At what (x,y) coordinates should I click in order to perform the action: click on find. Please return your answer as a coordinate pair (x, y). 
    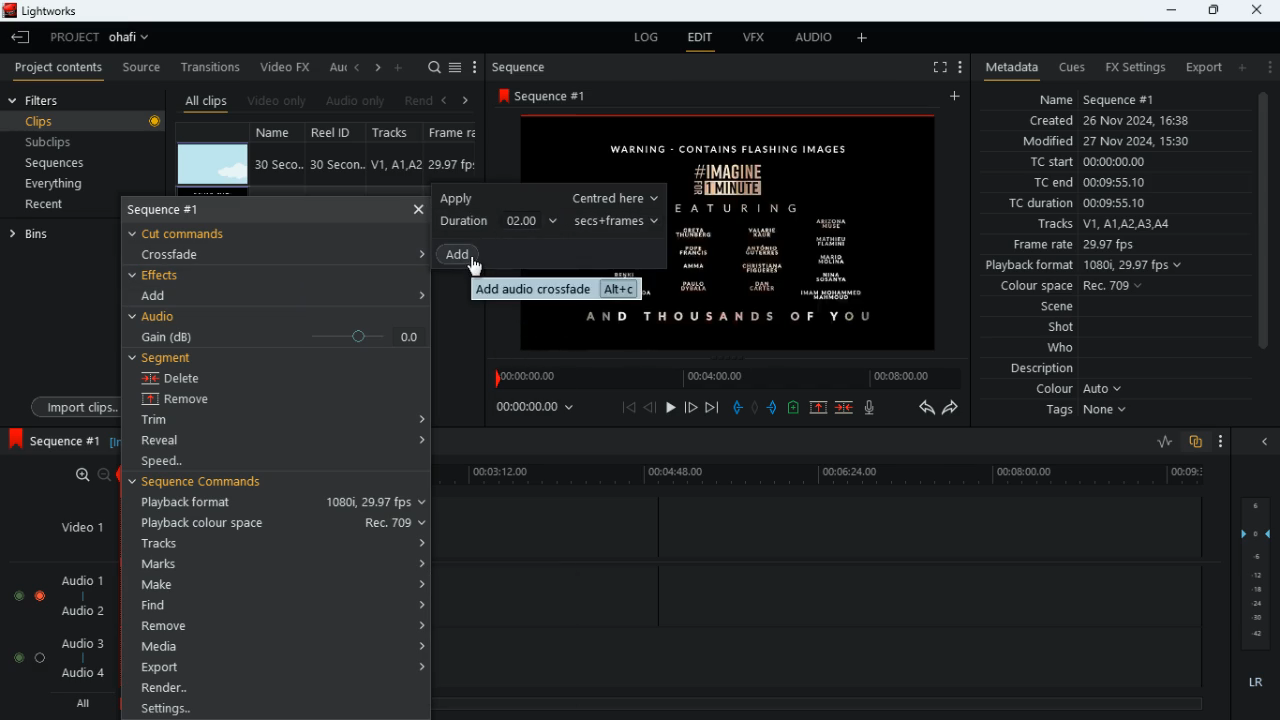
    Looking at the image, I should click on (278, 605).